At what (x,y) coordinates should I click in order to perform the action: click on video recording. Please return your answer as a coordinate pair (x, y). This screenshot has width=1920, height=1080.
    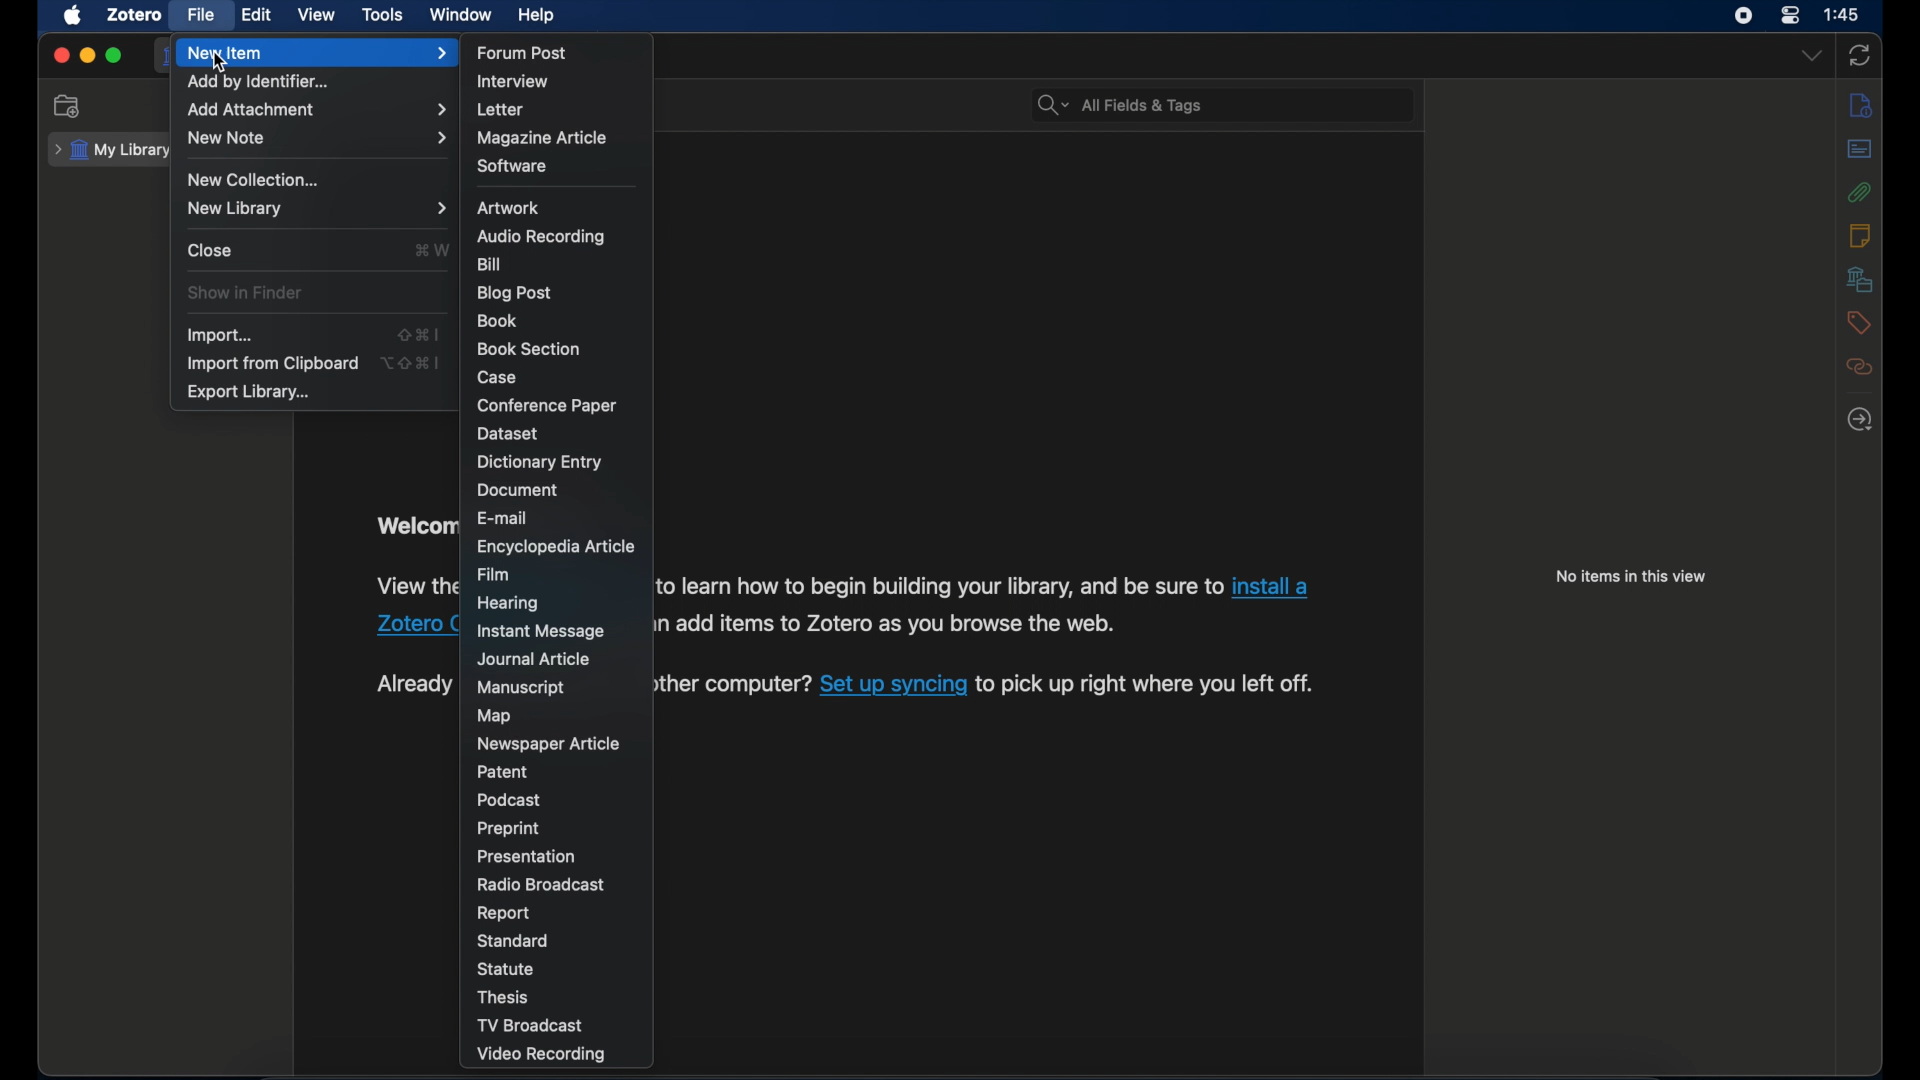
    Looking at the image, I should click on (542, 1054).